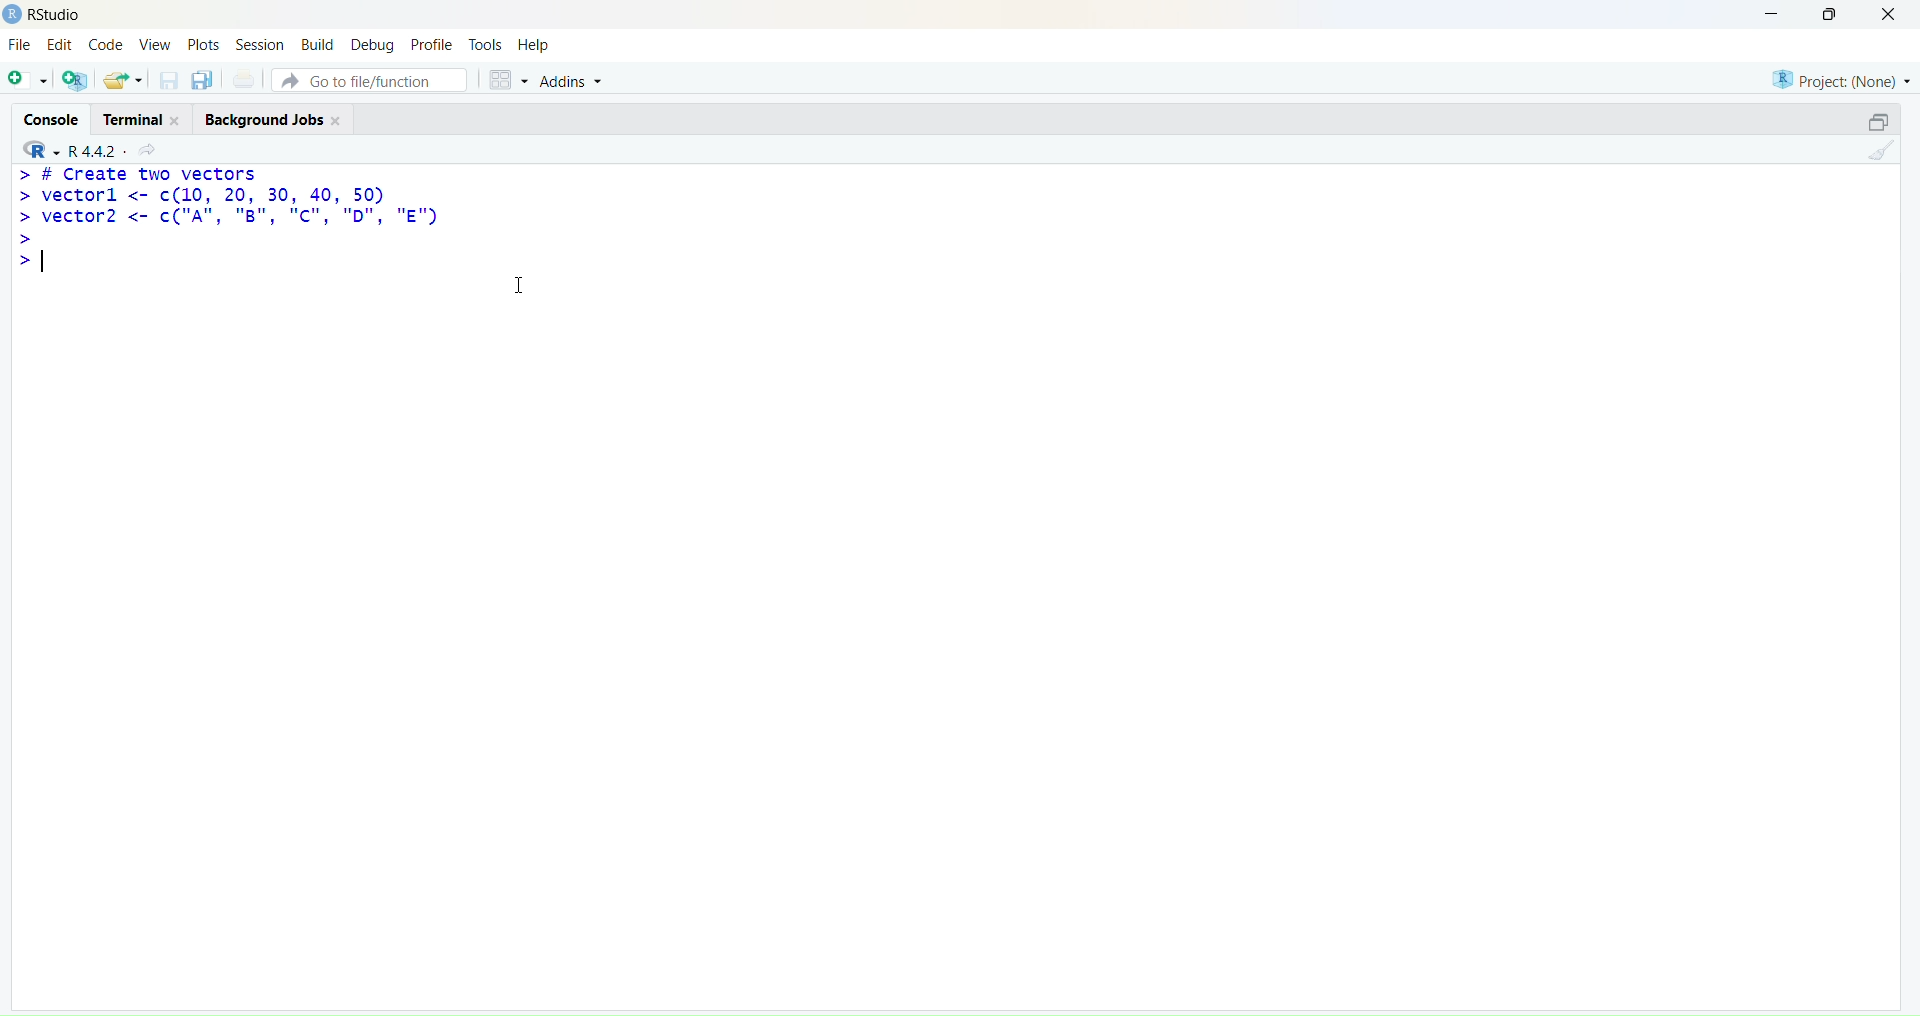  What do you see at coordinates (1890, 16) in the screenshot?
I see `Close` at bounding box center [1890, 16].